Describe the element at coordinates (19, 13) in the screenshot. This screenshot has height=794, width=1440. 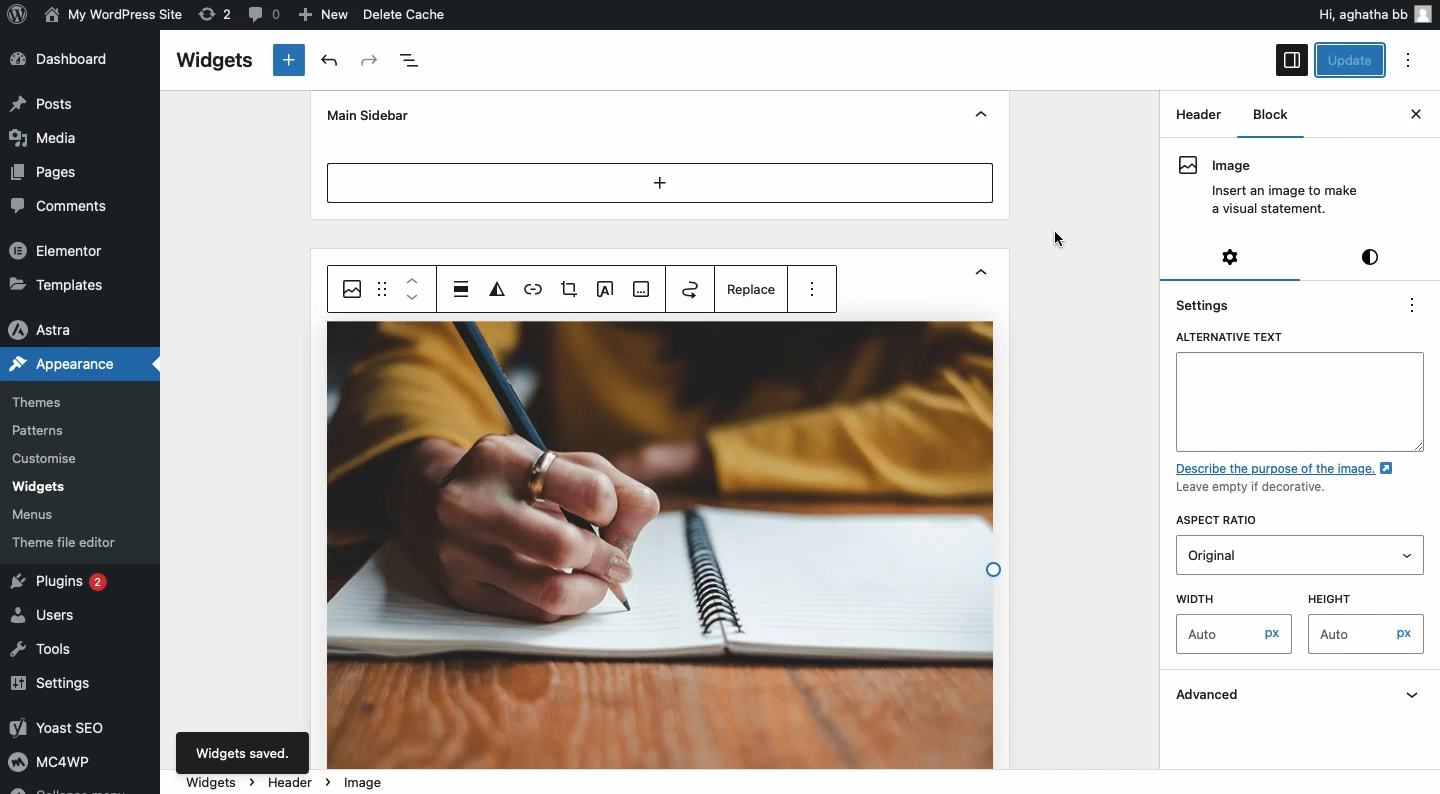
I see `Logo` at that location.